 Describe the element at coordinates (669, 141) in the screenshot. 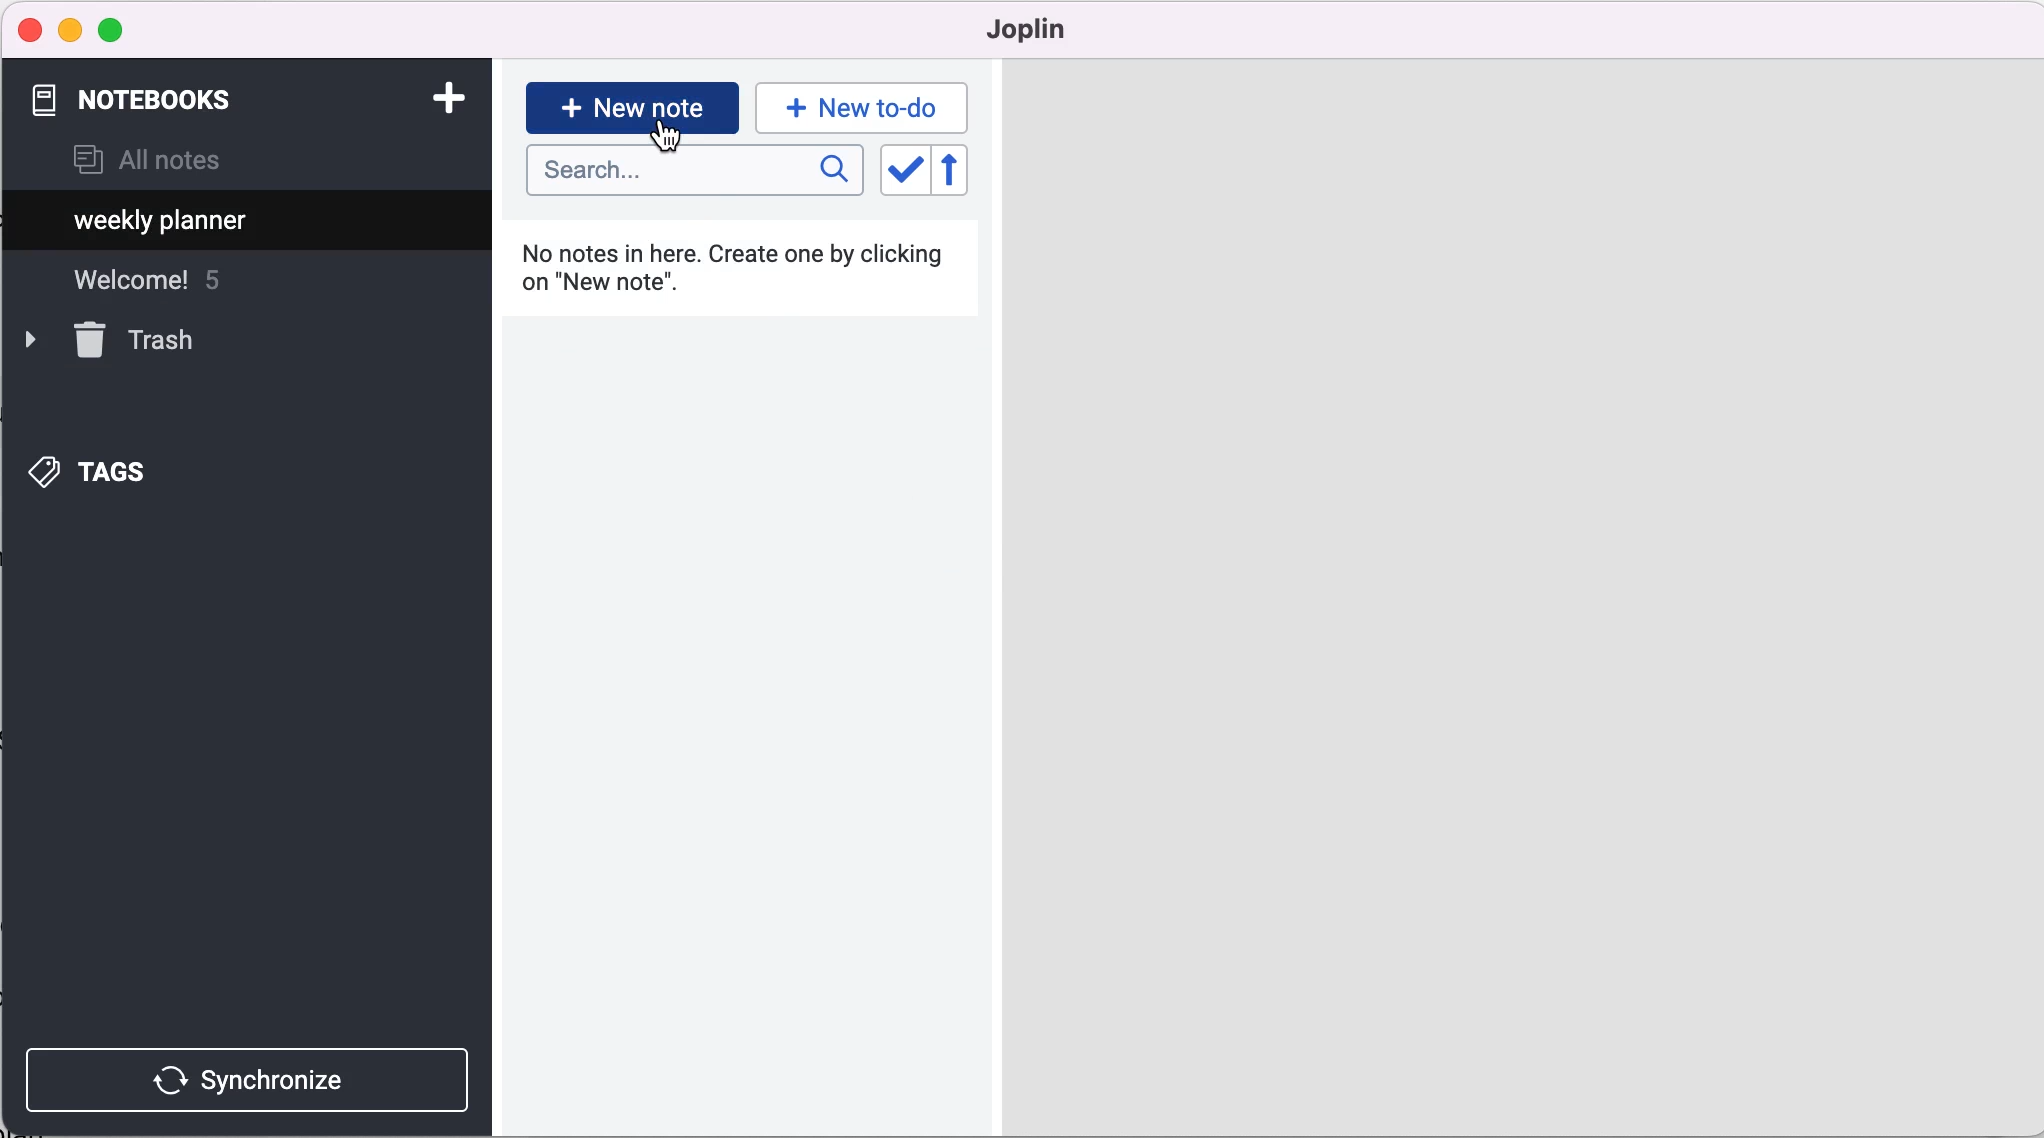

I see `cursor` at that location.